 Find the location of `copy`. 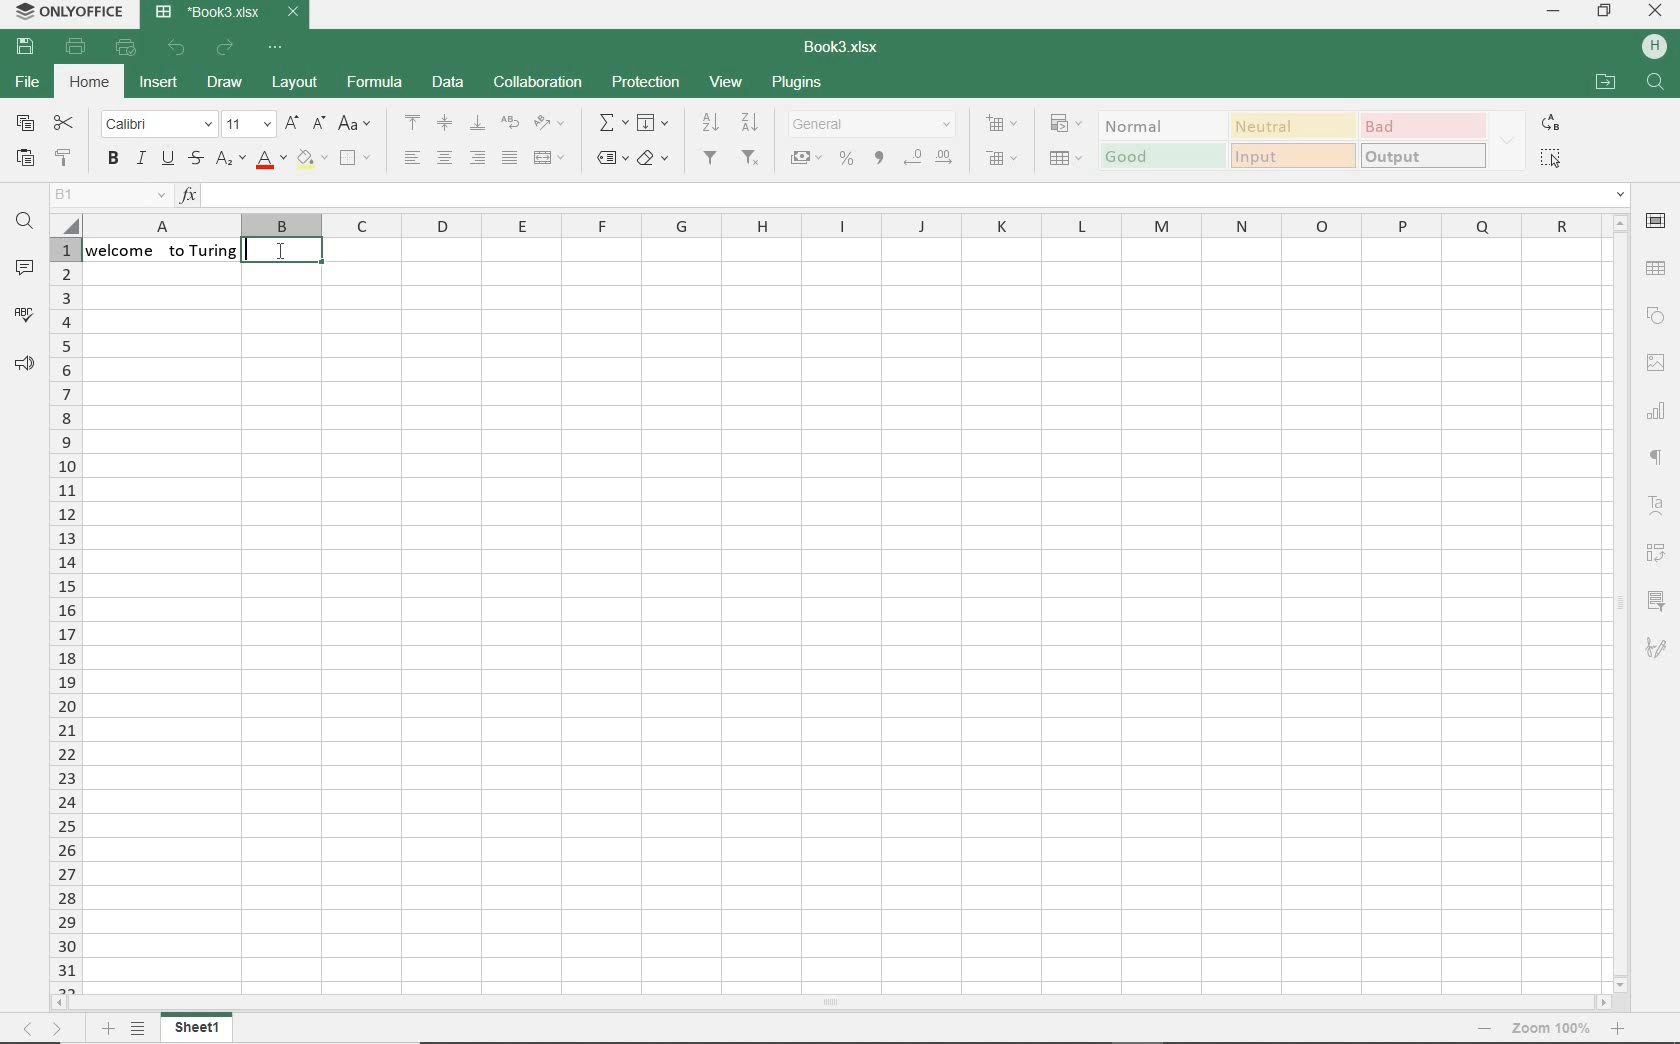

copy is located at coordinates (25, 123).